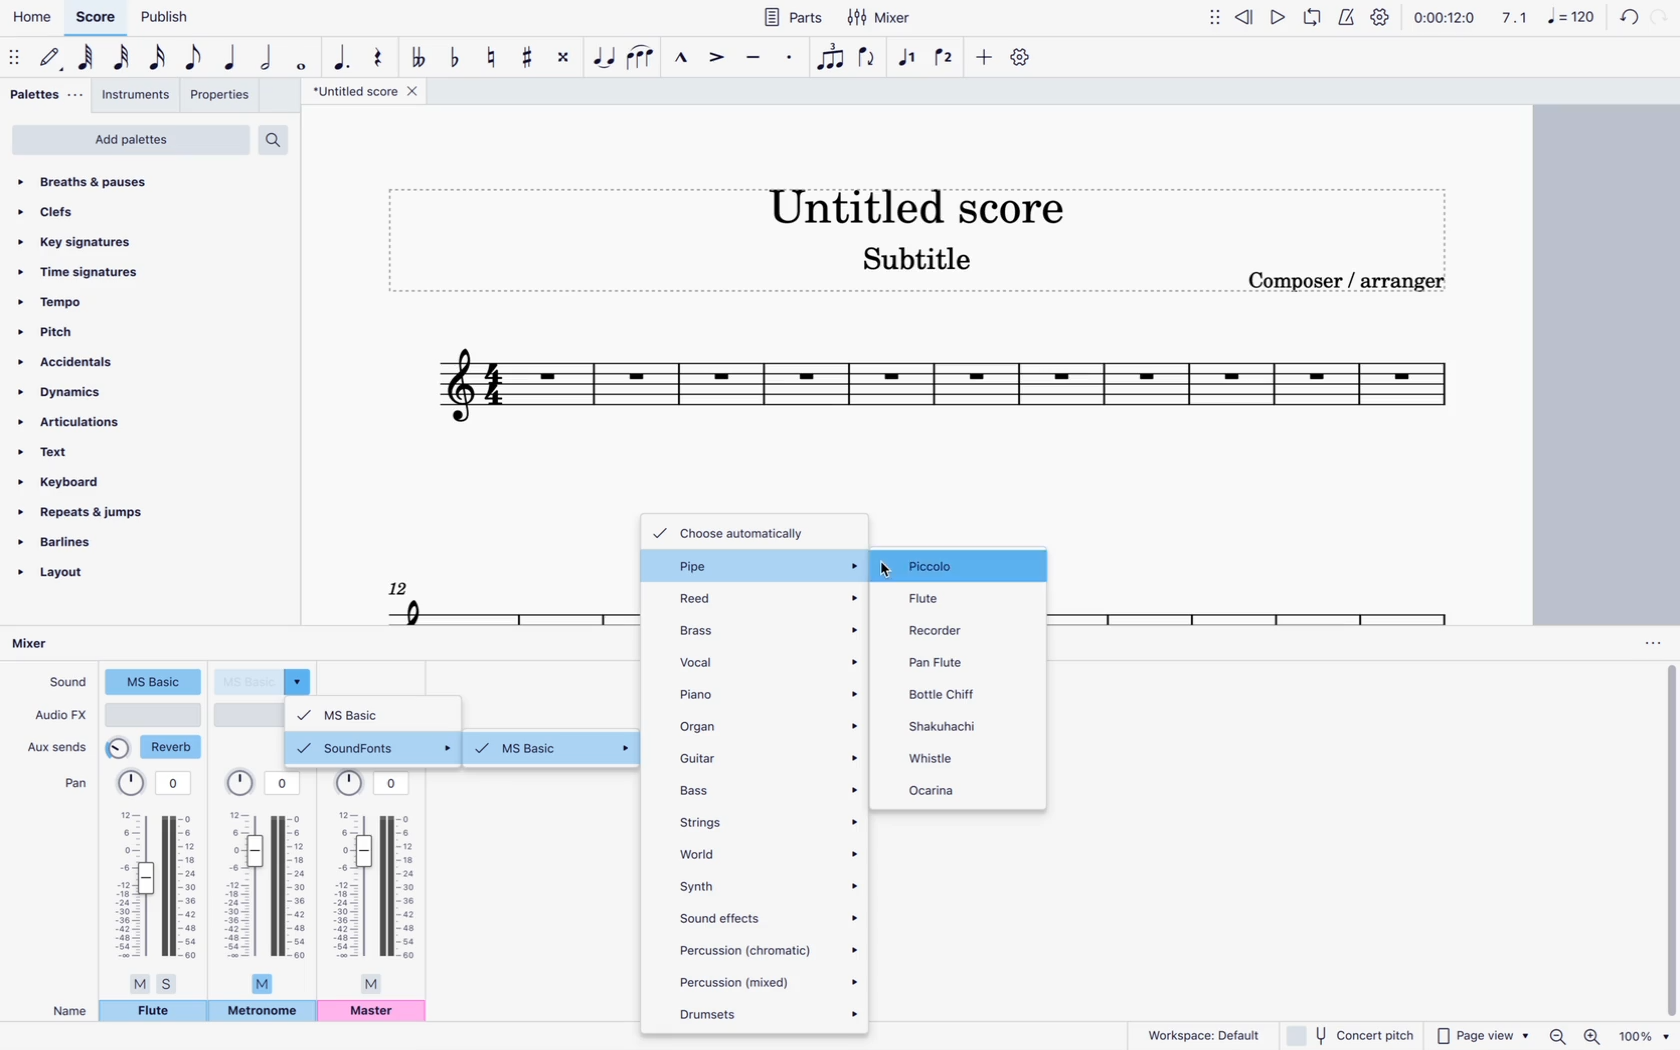 This screenshot has height=1050, width=1680. Describe the element at coordinates (1379, 16) in the screenshot. I see `settings` at that location.